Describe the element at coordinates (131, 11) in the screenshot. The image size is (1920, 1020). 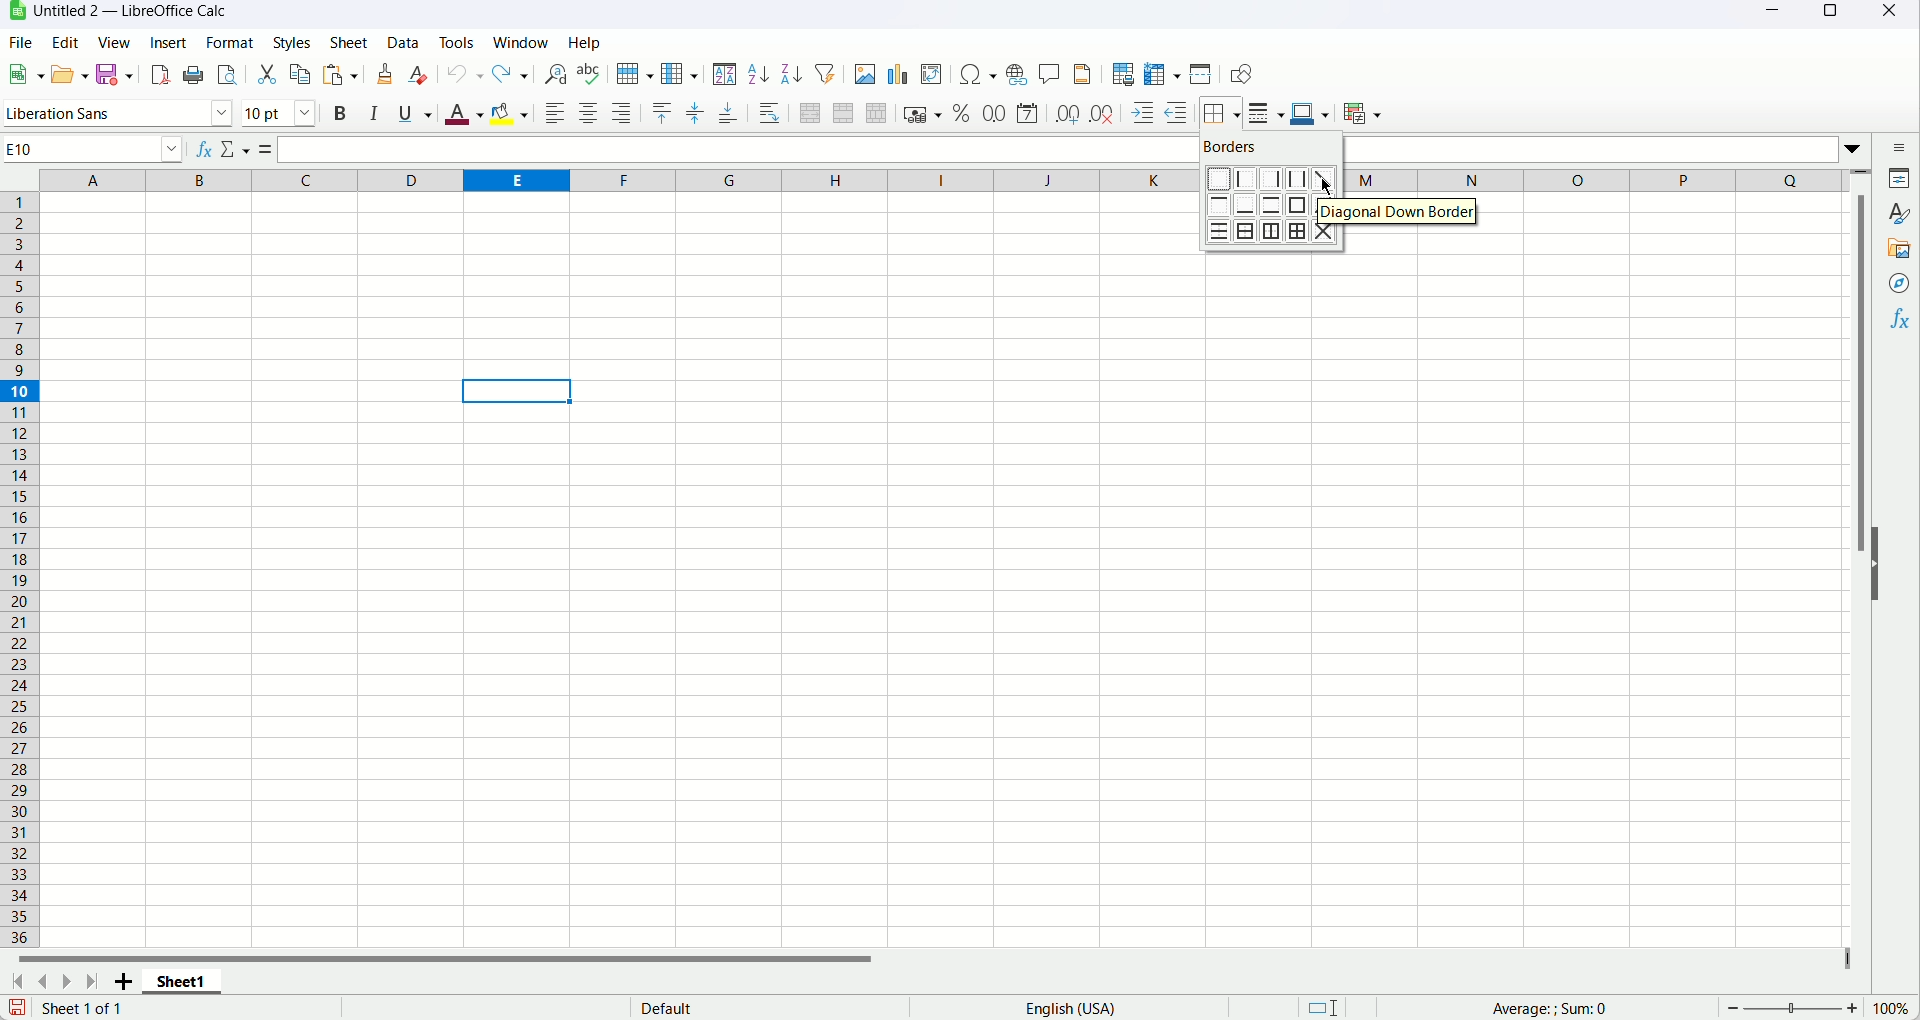
I see `Untitled 2 — LibreOffice Calc` at that location.